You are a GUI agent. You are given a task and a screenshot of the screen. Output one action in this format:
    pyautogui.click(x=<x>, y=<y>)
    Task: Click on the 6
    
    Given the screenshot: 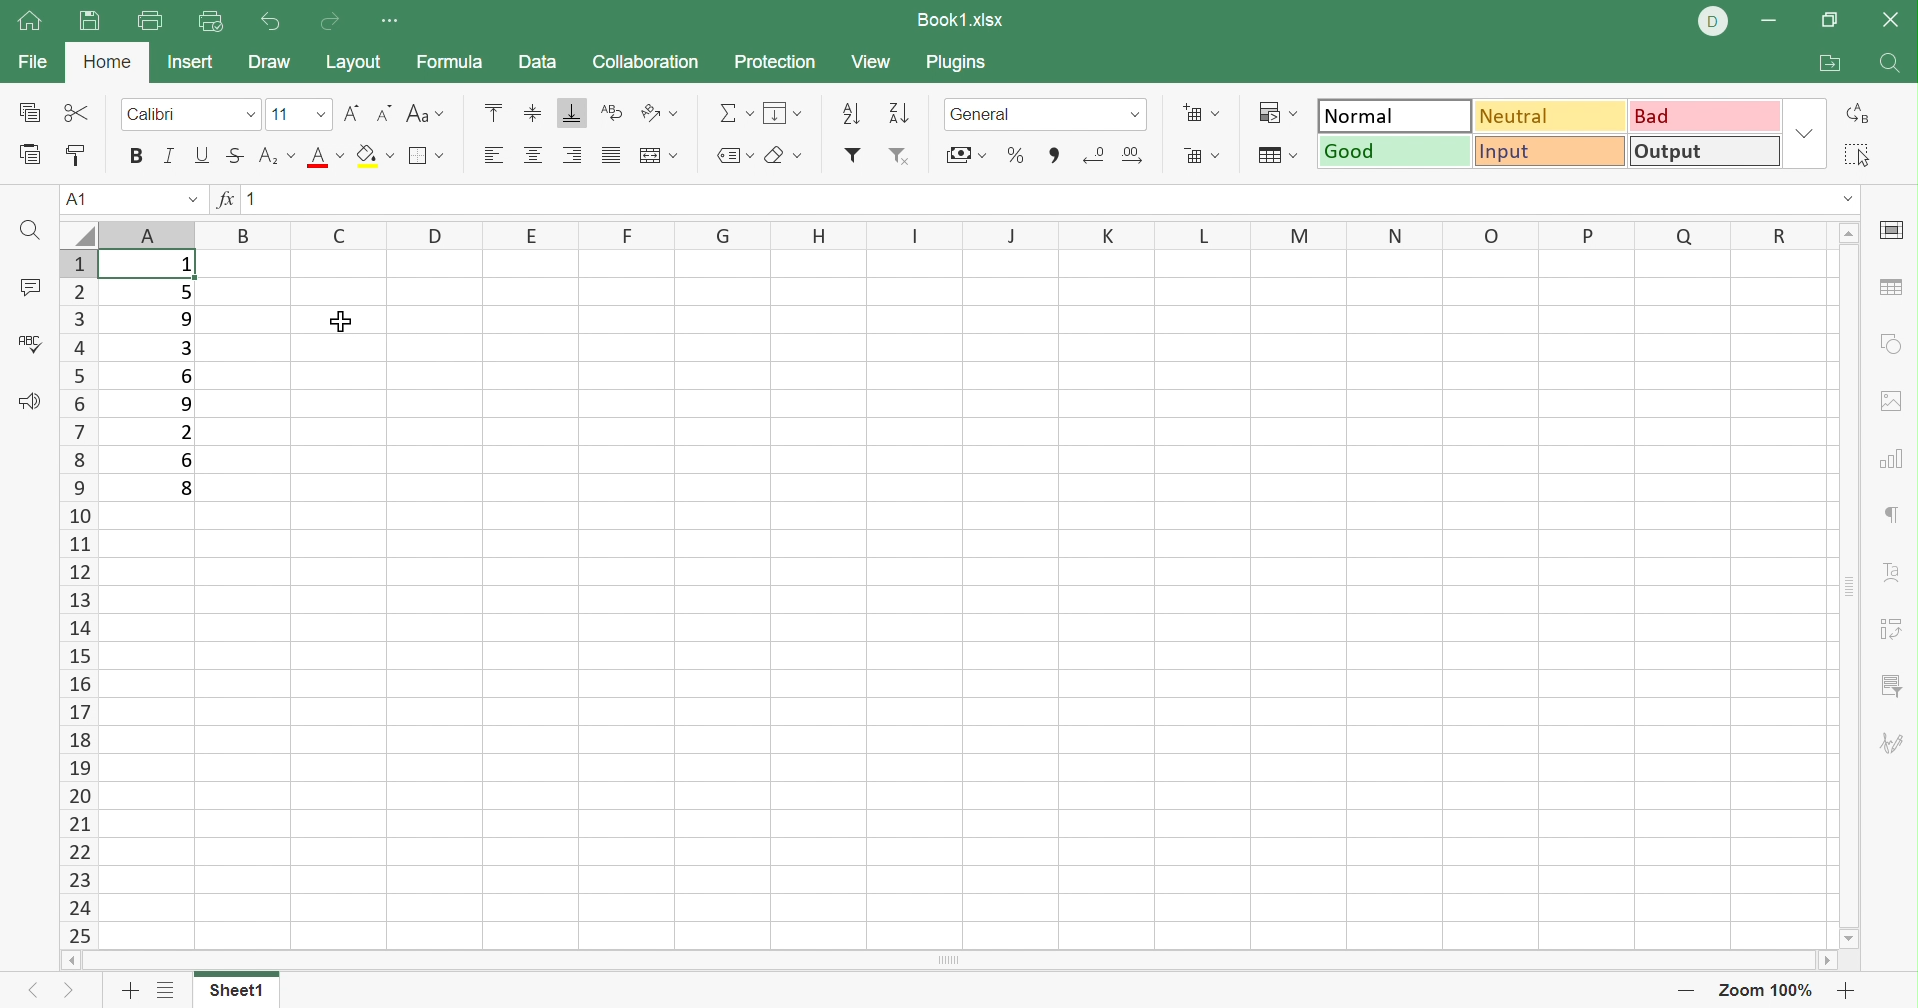 What is the action you would take?
    pyautogui.click(x=192, y=462)
    